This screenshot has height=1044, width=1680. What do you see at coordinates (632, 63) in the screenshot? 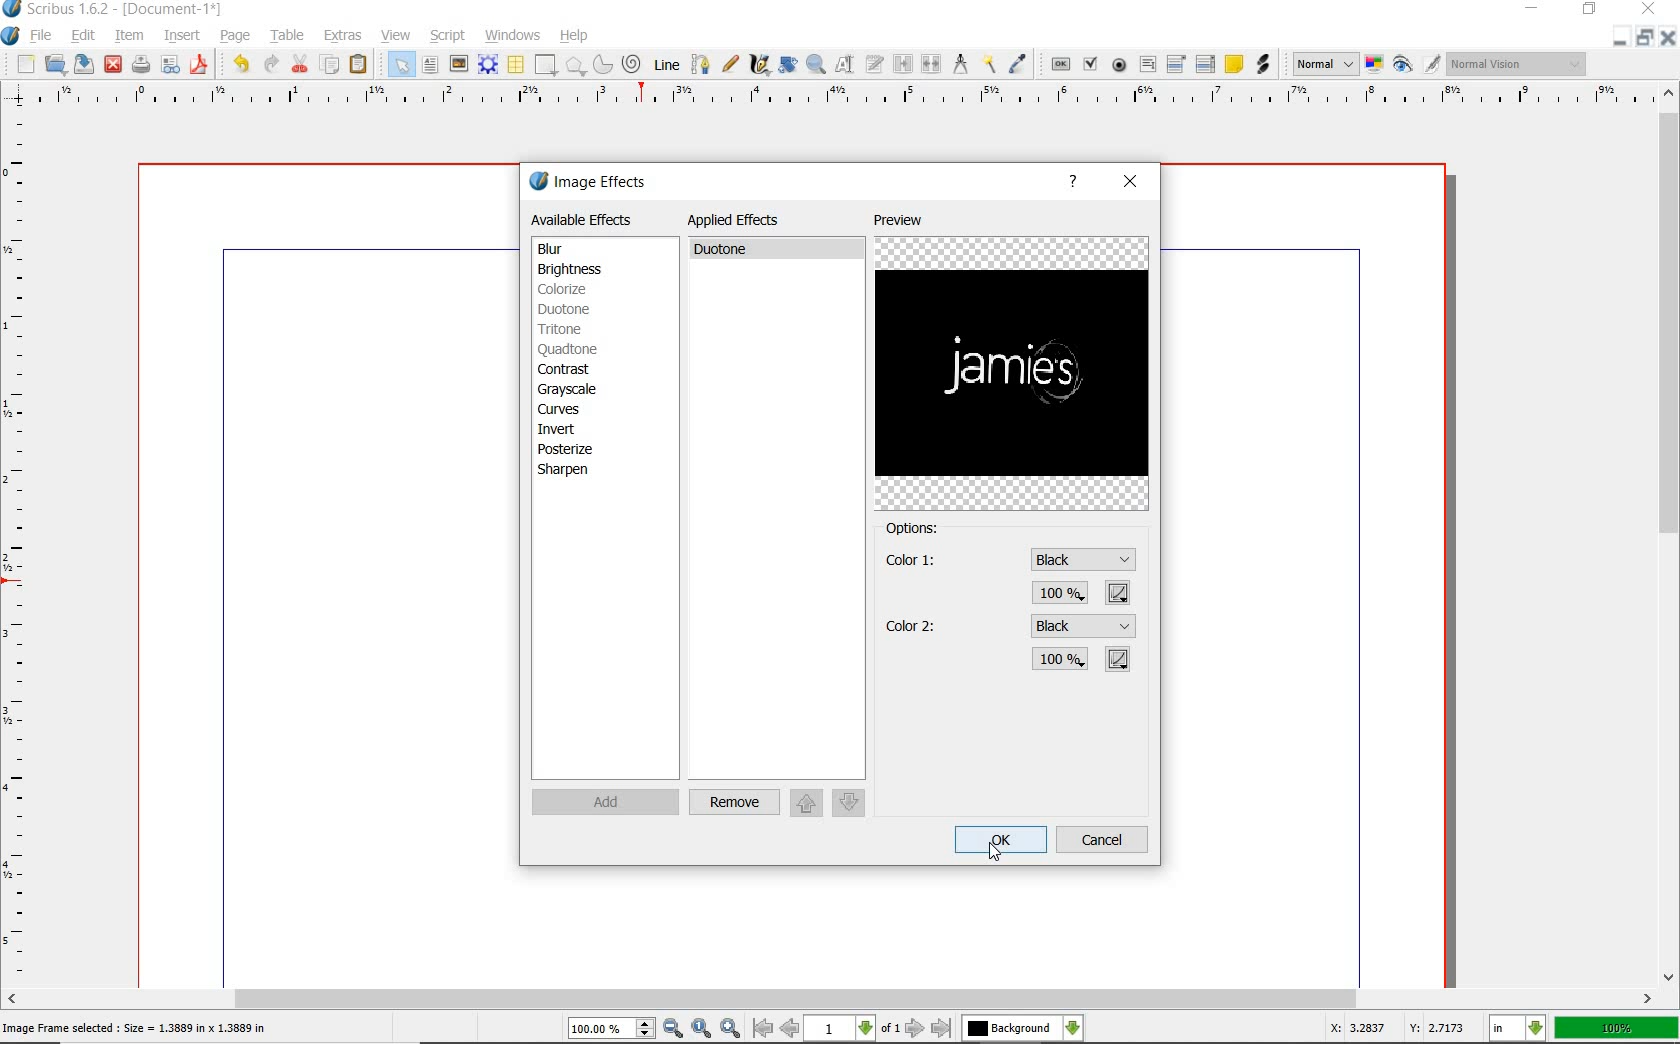
I see `SPIRAL` at bounding box center [632, 63].